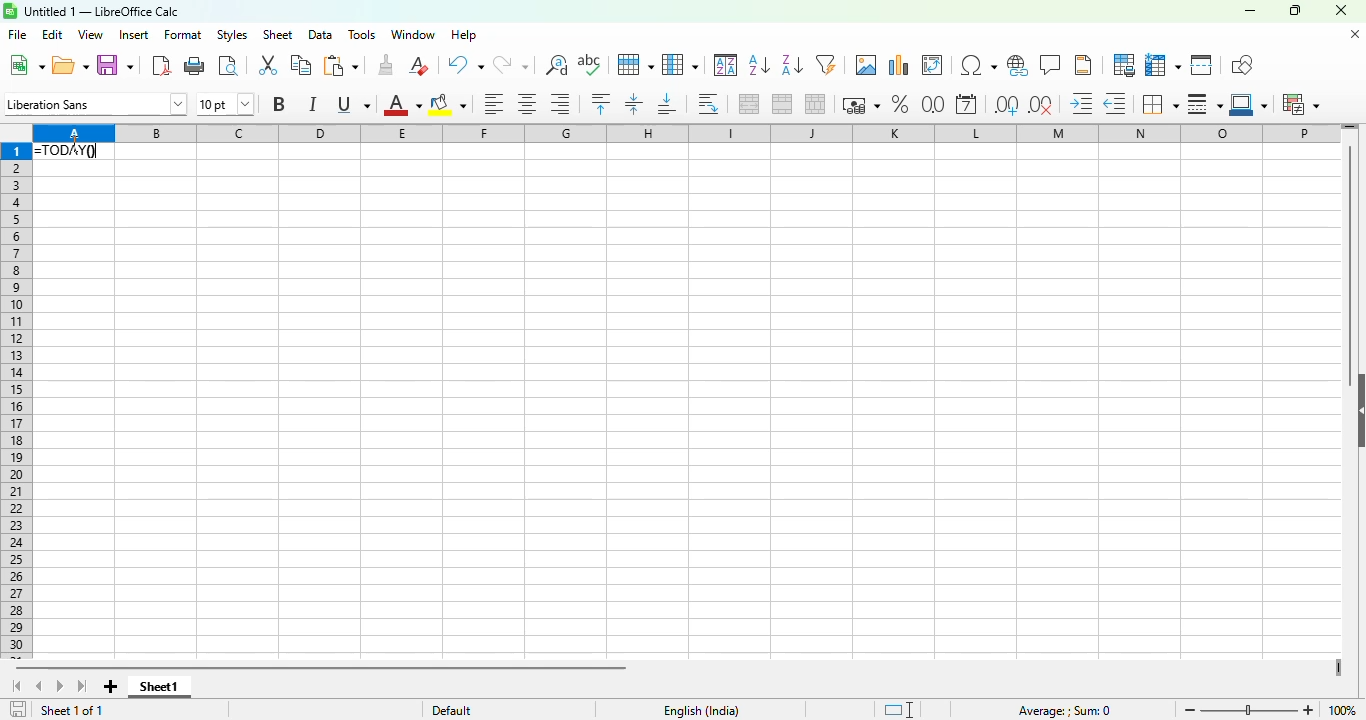  I want to click on horizontal scroll bar, so click(325, 669).